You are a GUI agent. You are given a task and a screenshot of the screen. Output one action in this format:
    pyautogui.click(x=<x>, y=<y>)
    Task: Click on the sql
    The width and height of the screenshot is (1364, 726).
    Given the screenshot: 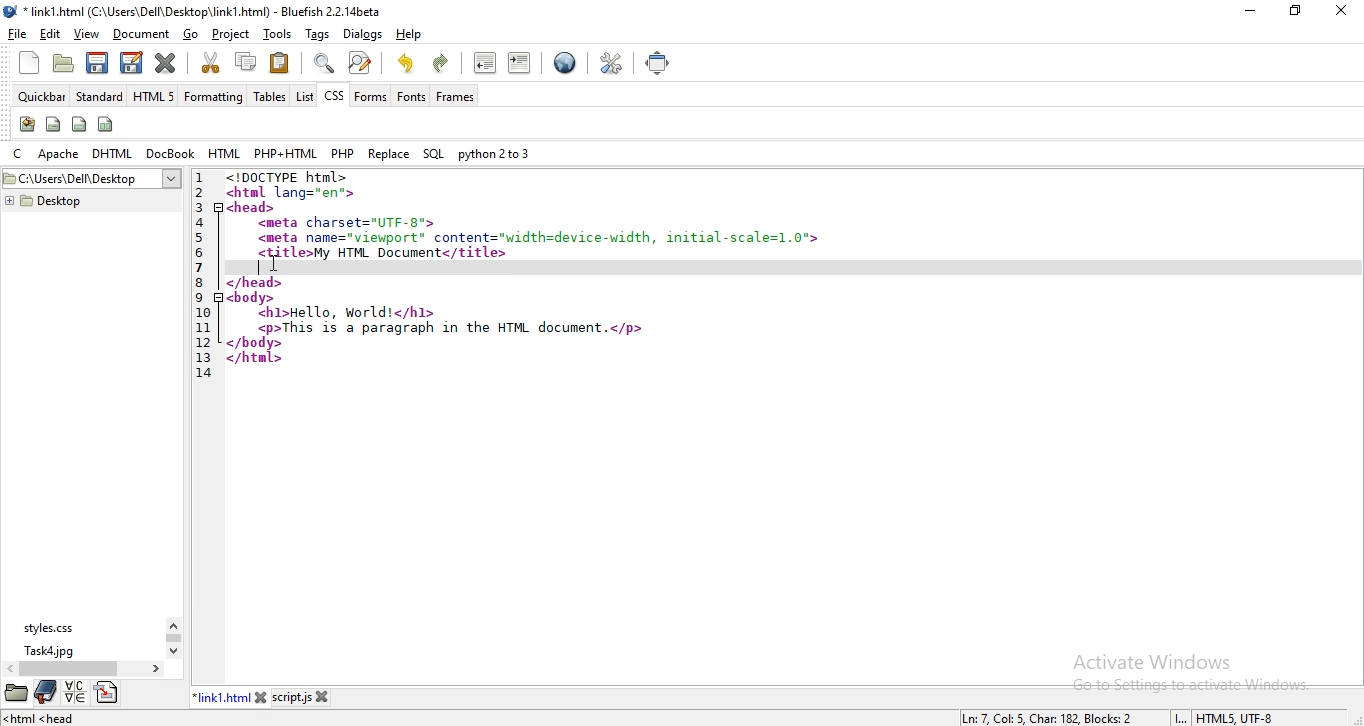 What is the action you would take?
    pyautogui.click(x=432, y=154)
    